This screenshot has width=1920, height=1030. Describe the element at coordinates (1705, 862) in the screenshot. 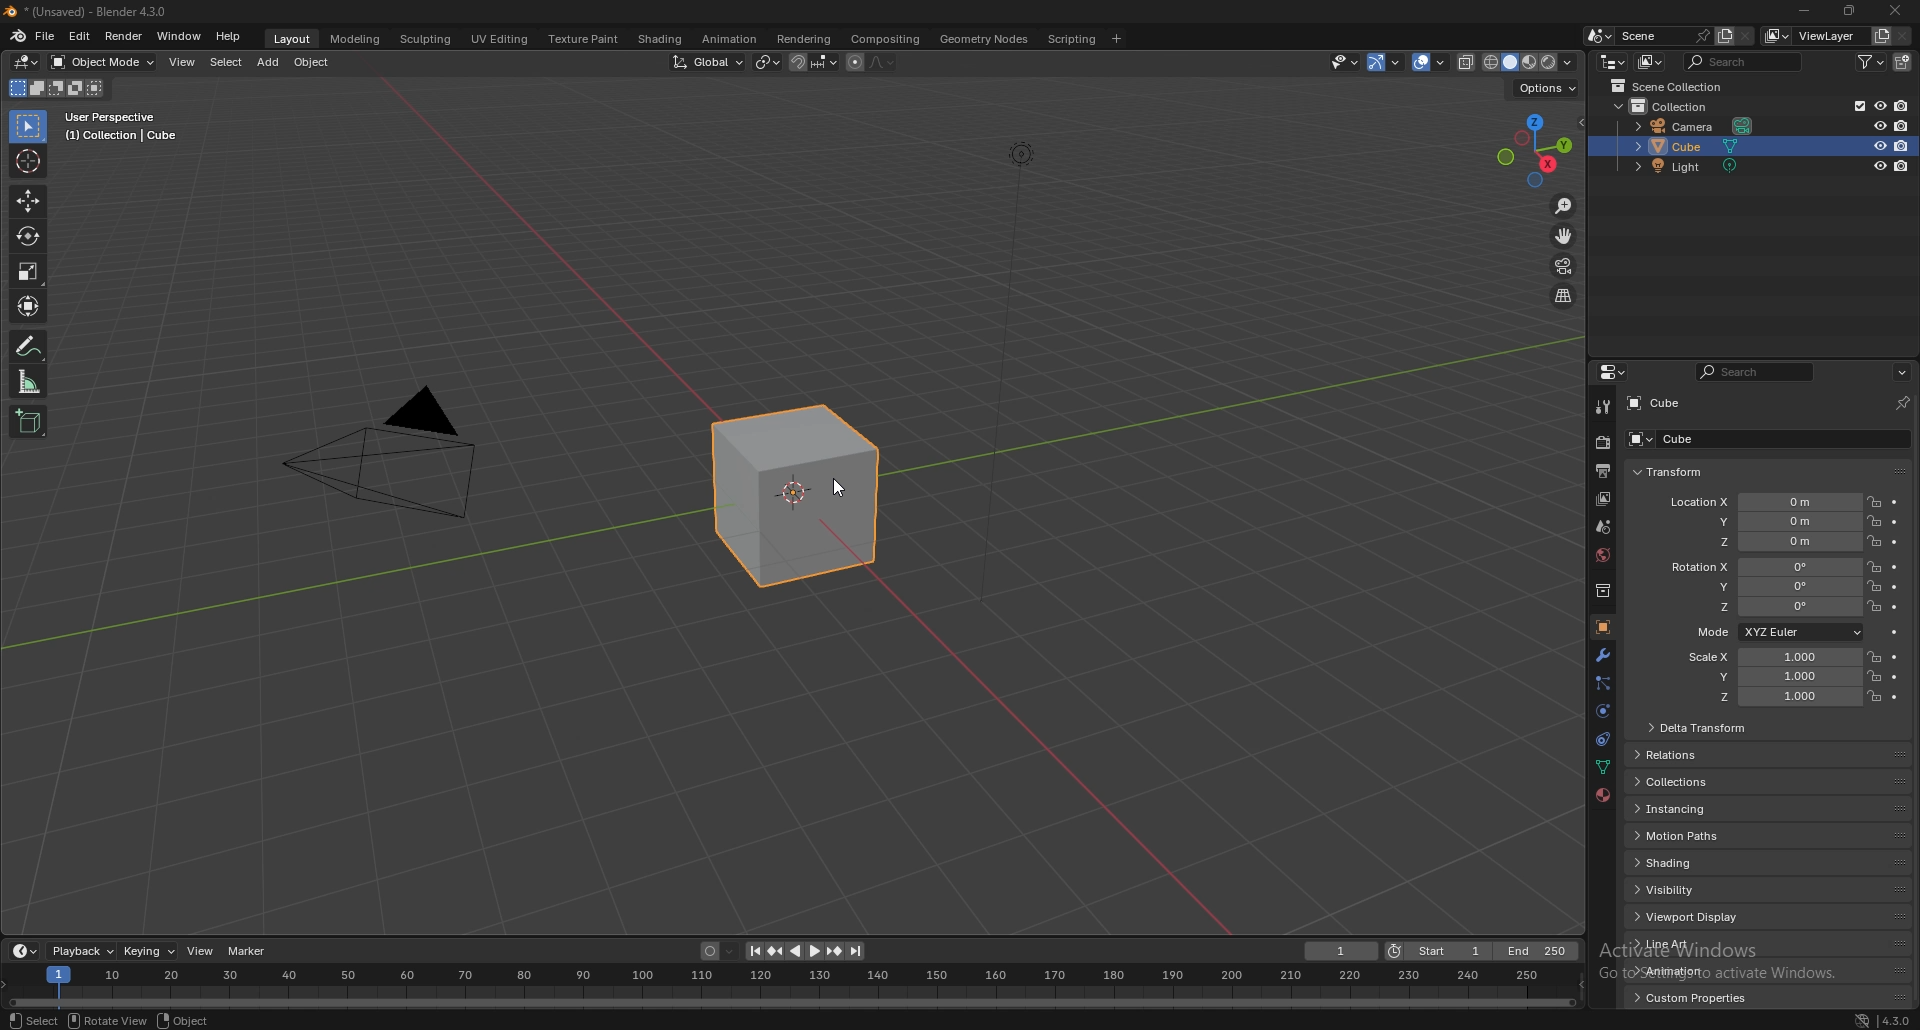

I see `shading` at that location.